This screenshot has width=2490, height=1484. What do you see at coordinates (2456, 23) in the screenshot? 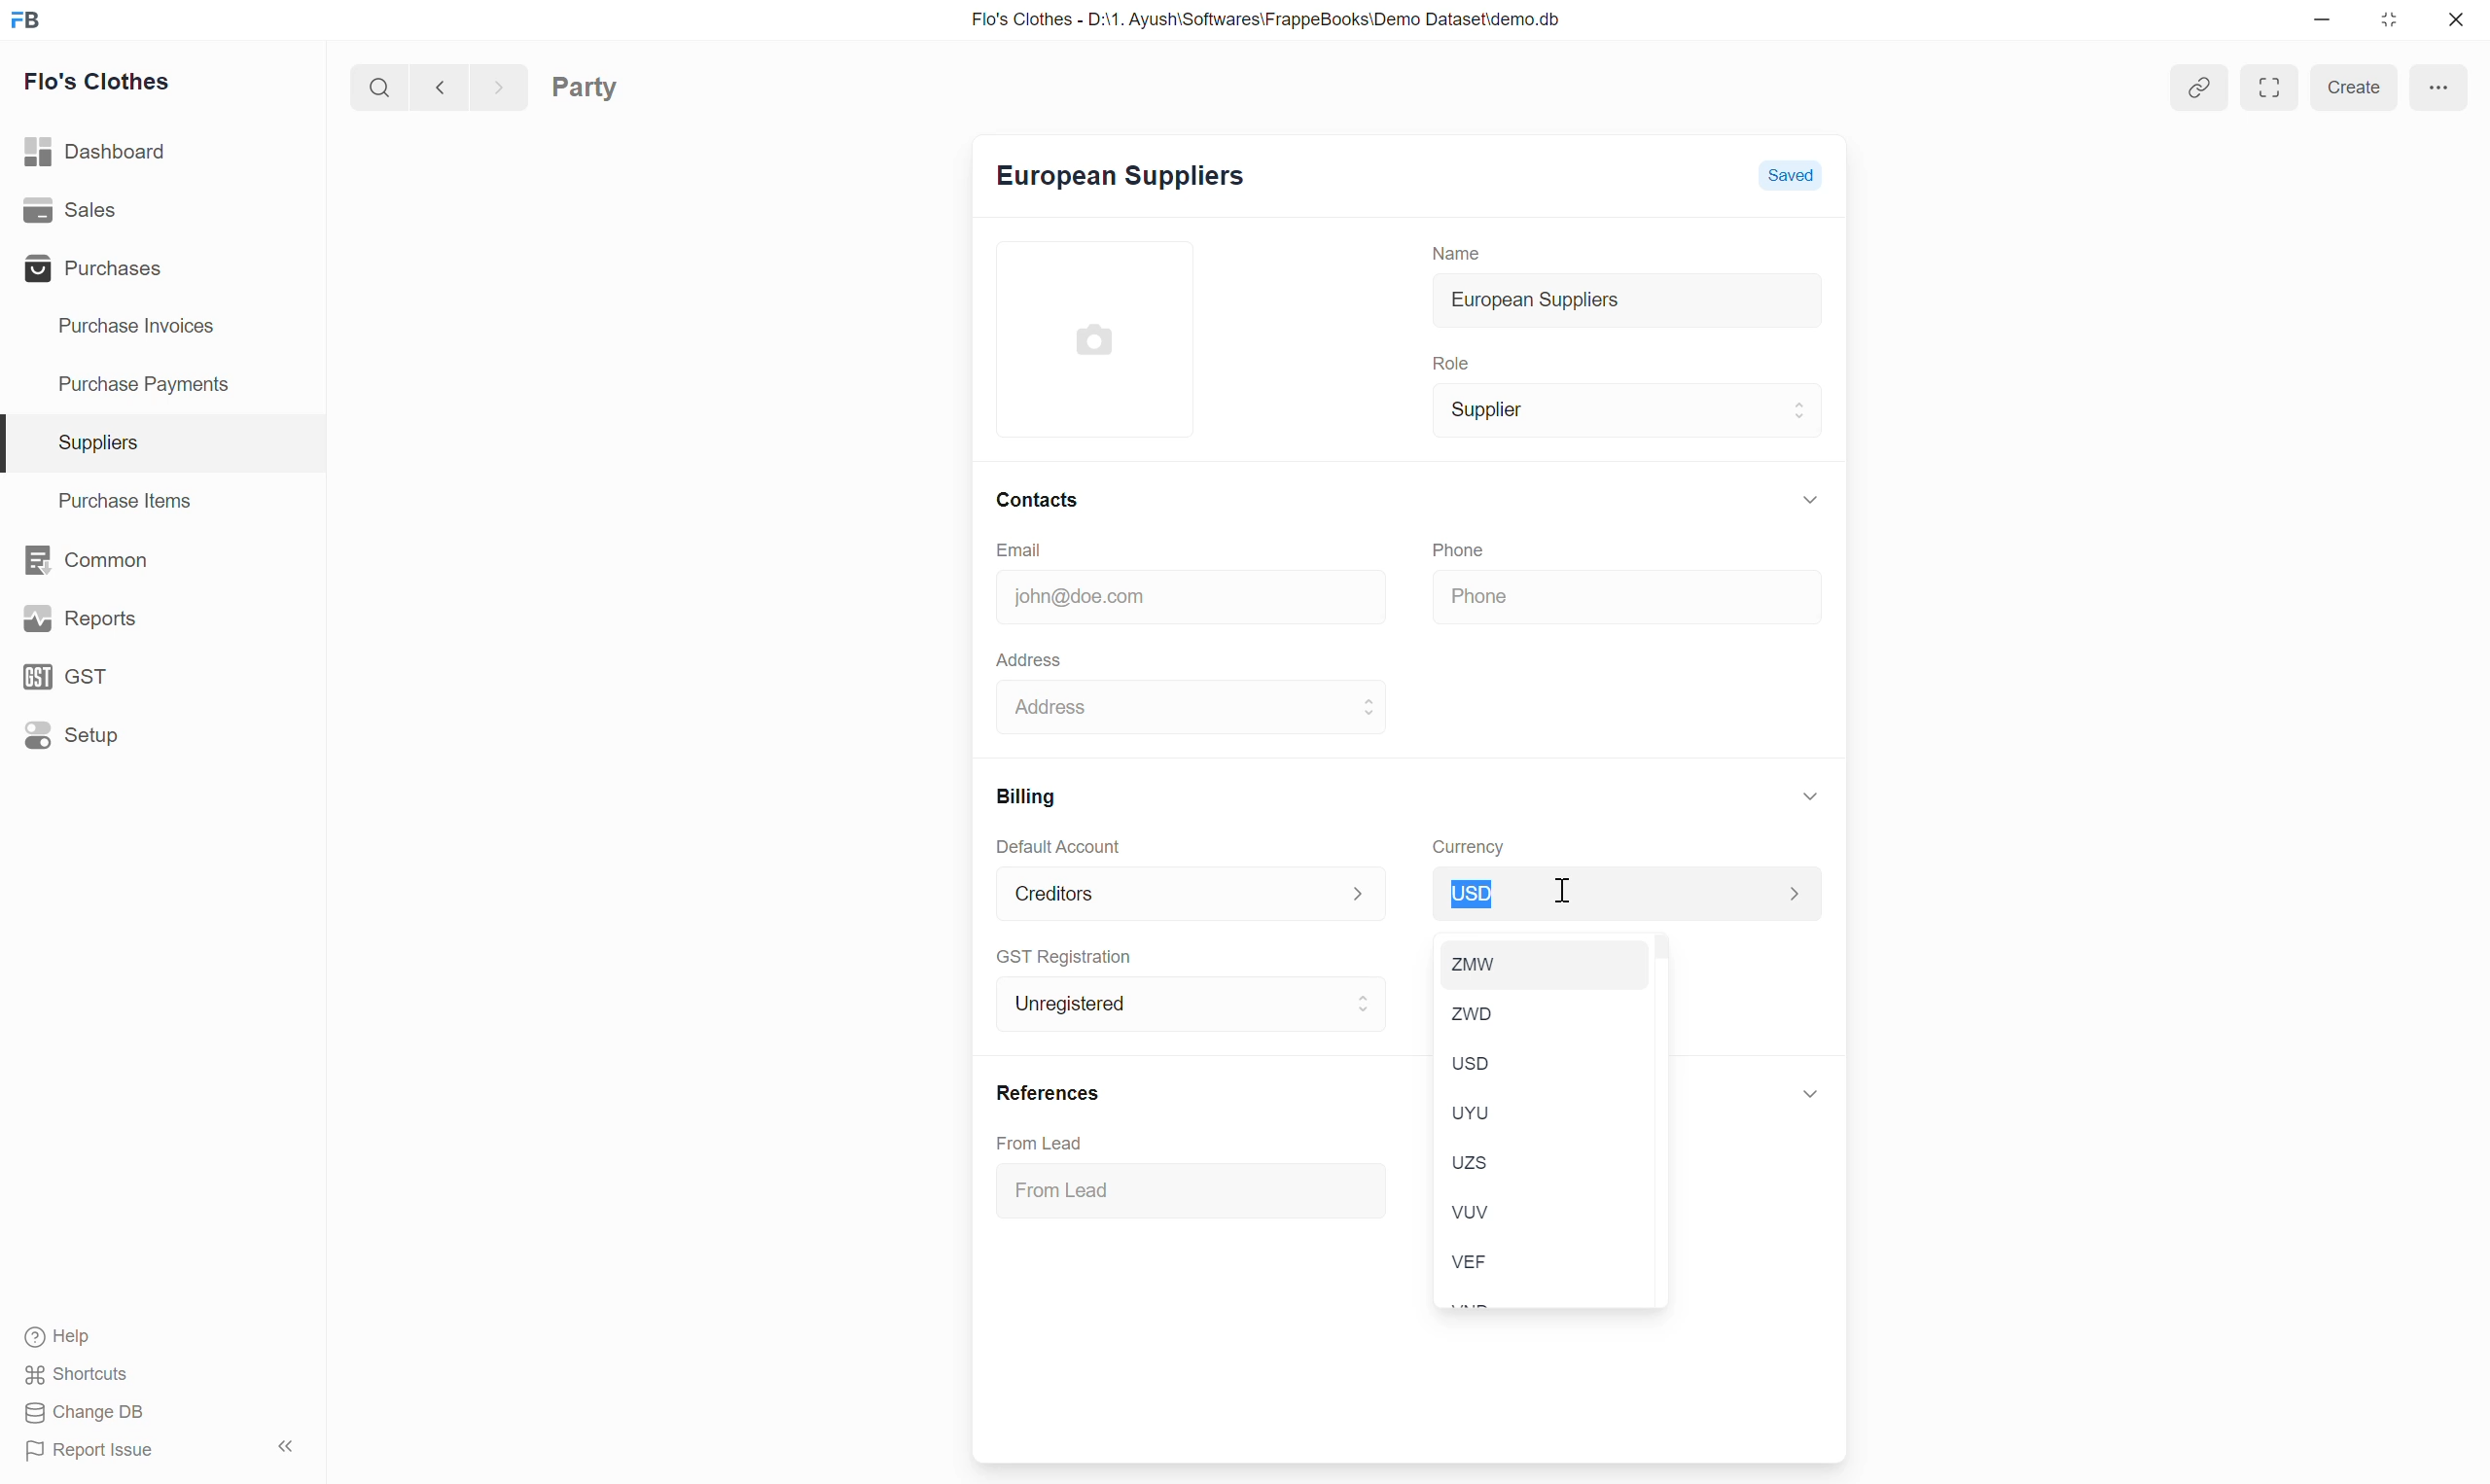
I see `close` at bounding box center [2456, 23].